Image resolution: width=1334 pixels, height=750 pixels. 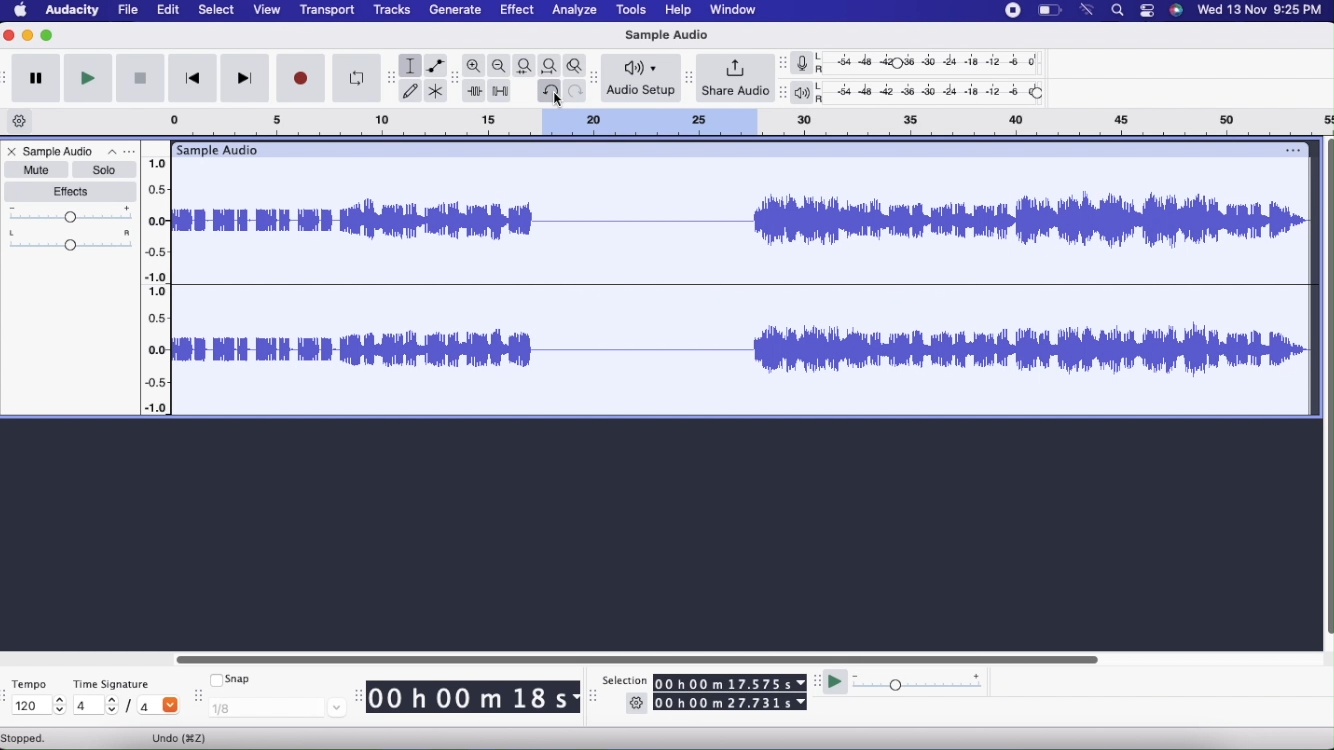 What do you see at coordinates (69, 241) in the screenshot?
I see `Pan: Center` at bounding box center [69, 241].